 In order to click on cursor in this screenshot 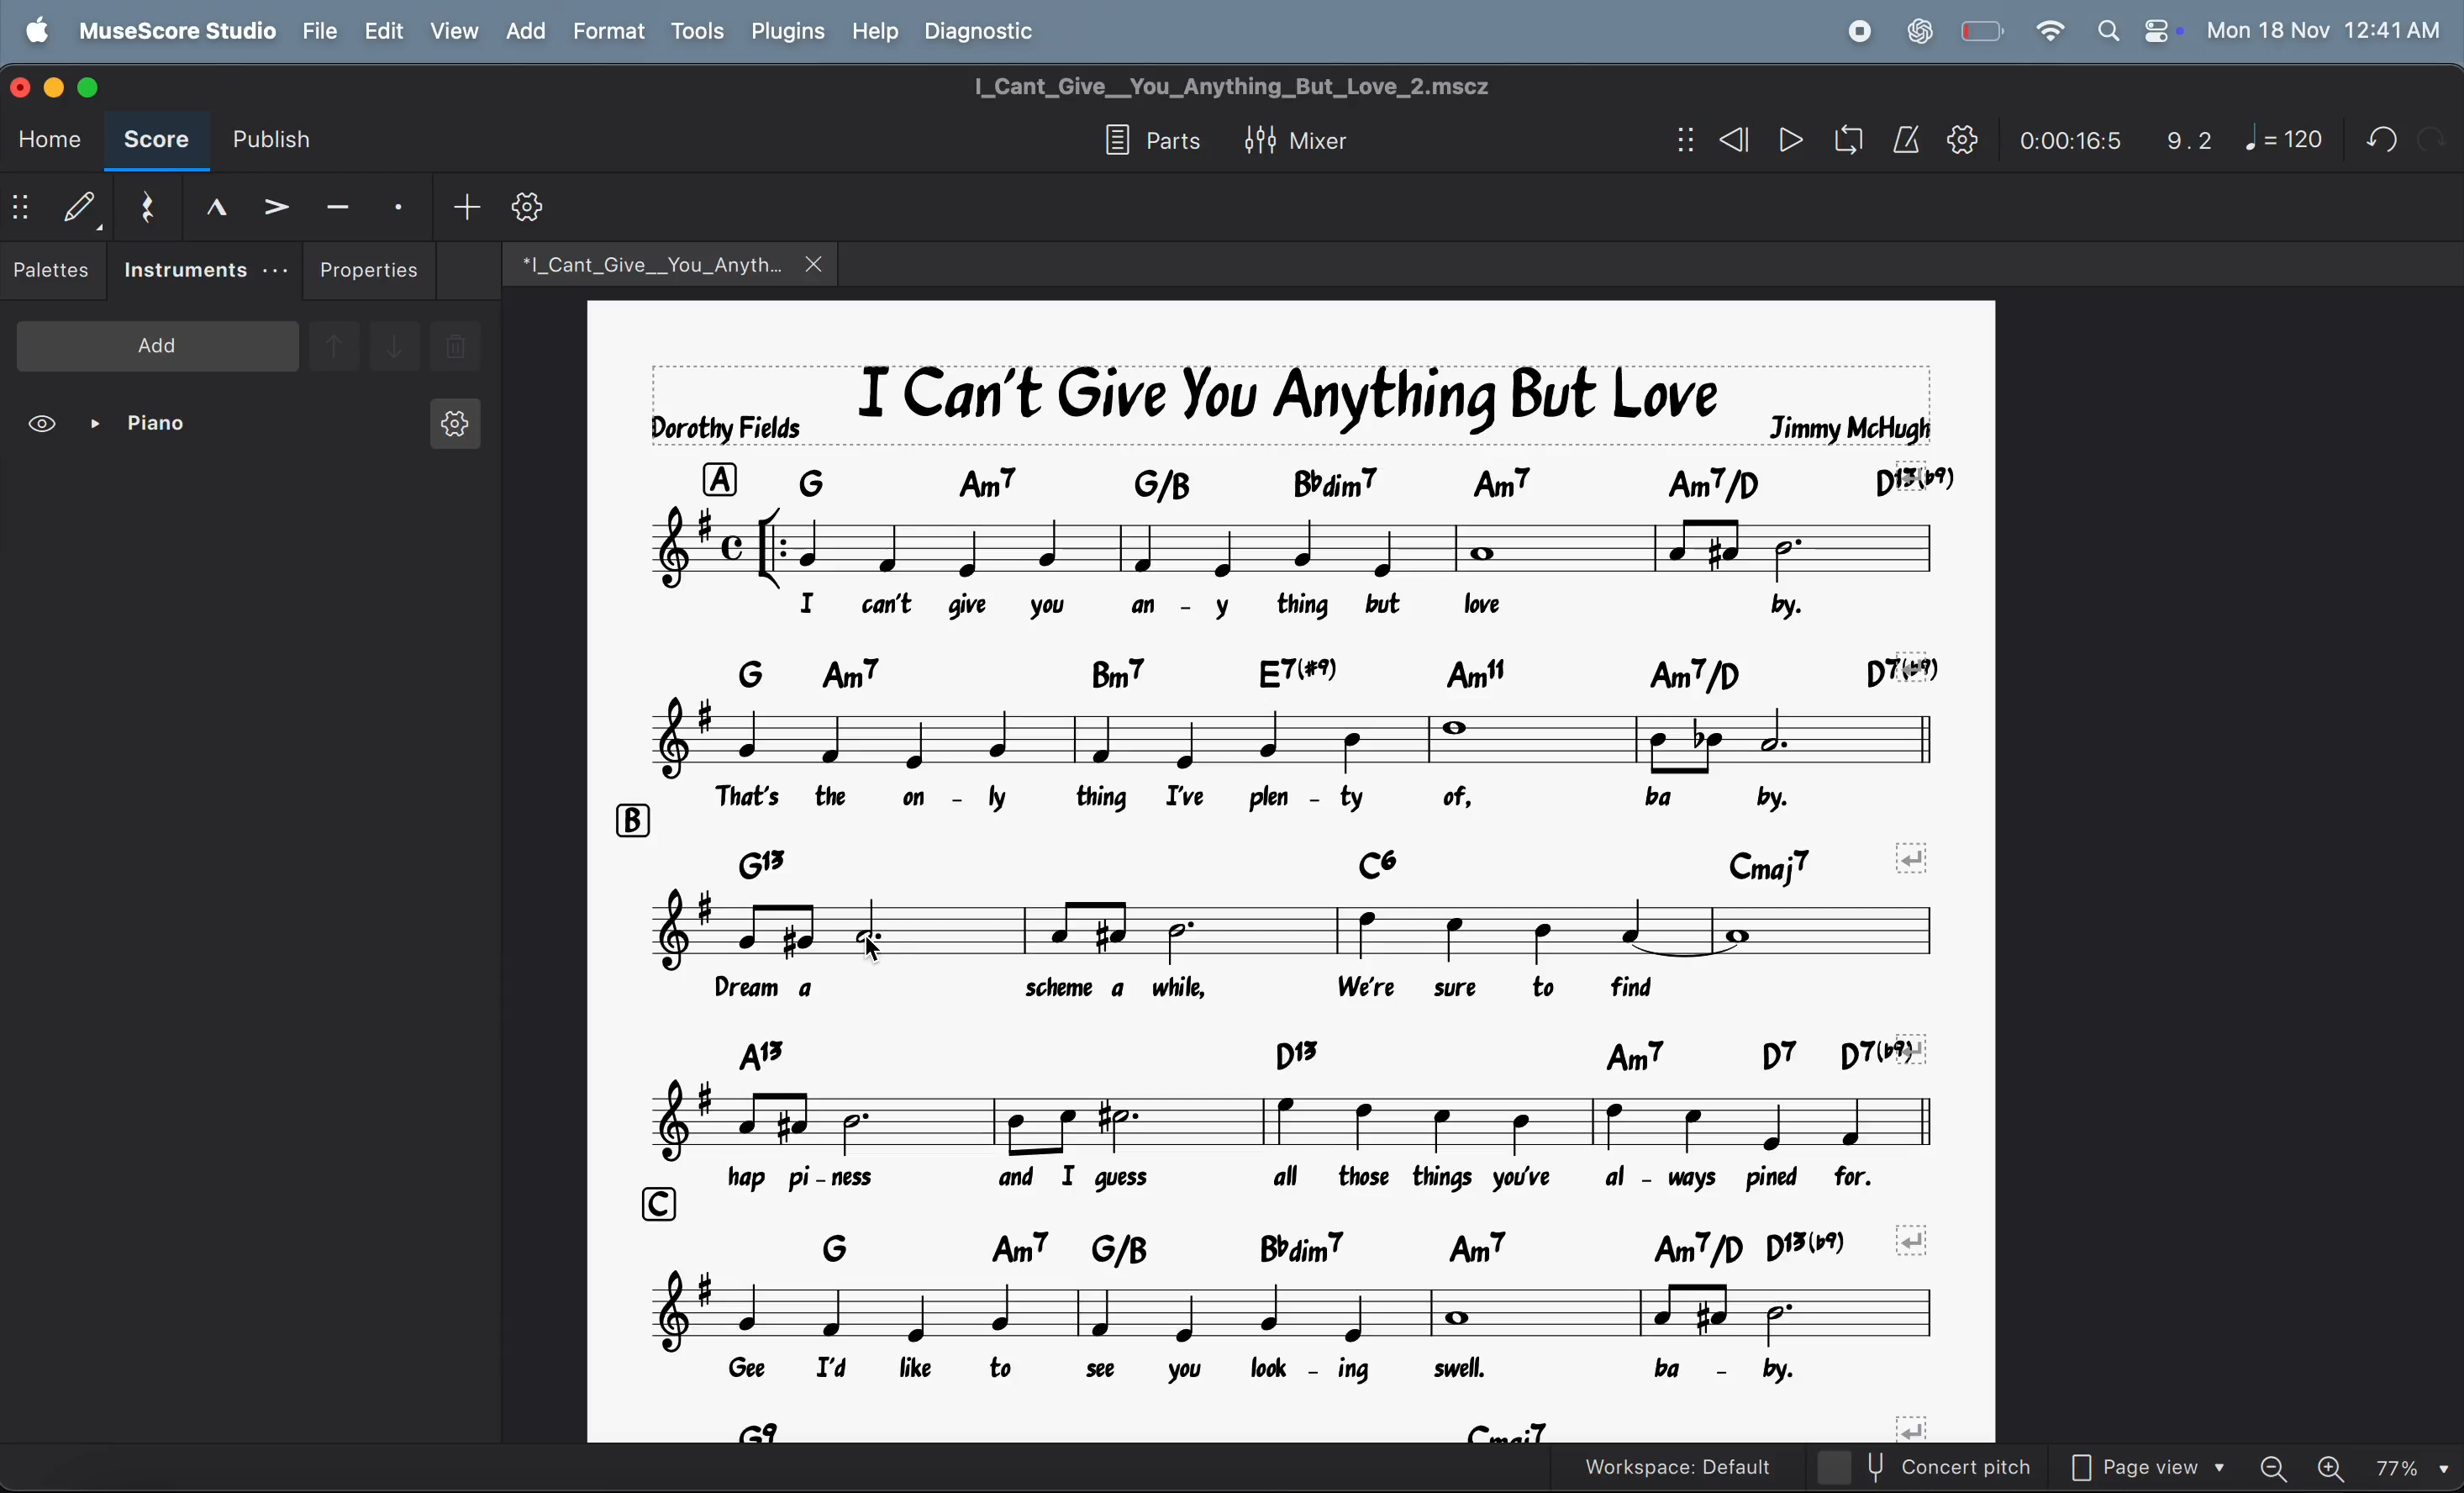, I will do `click(888, 961)`.